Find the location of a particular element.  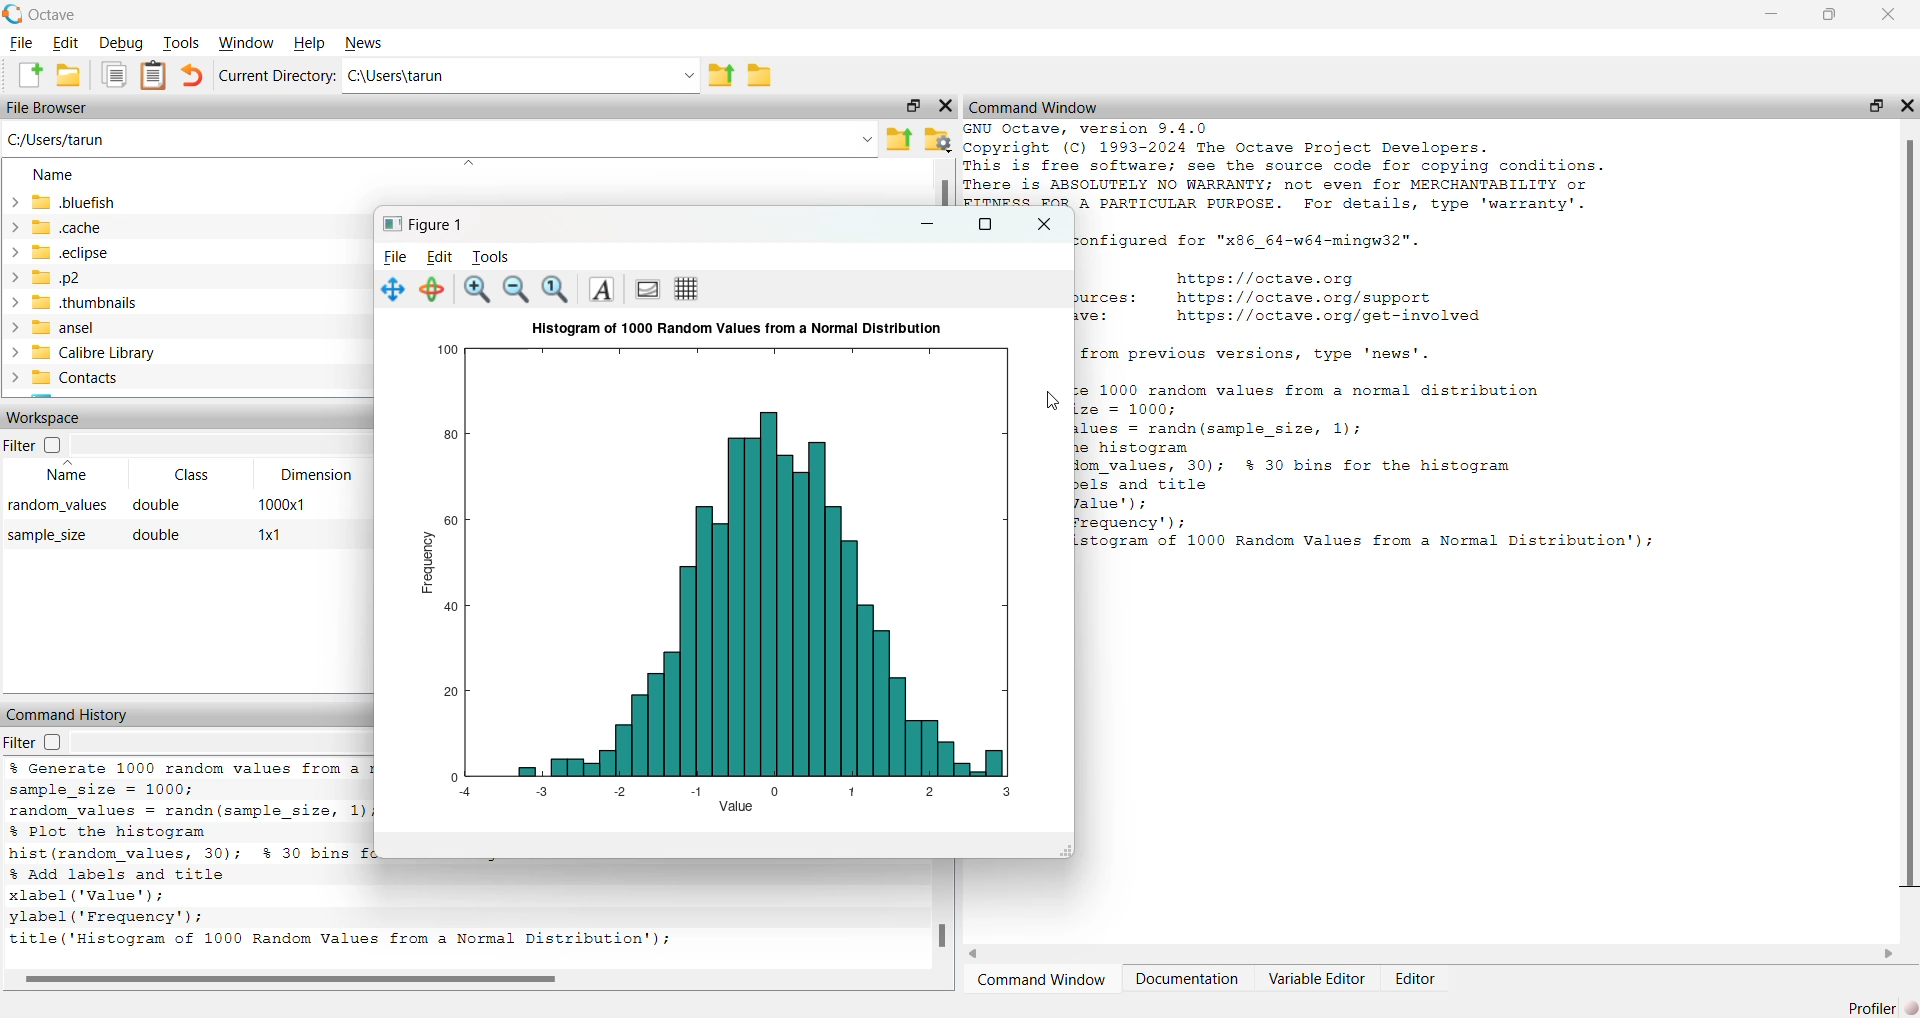

logo is located at coordinates (13, 13).